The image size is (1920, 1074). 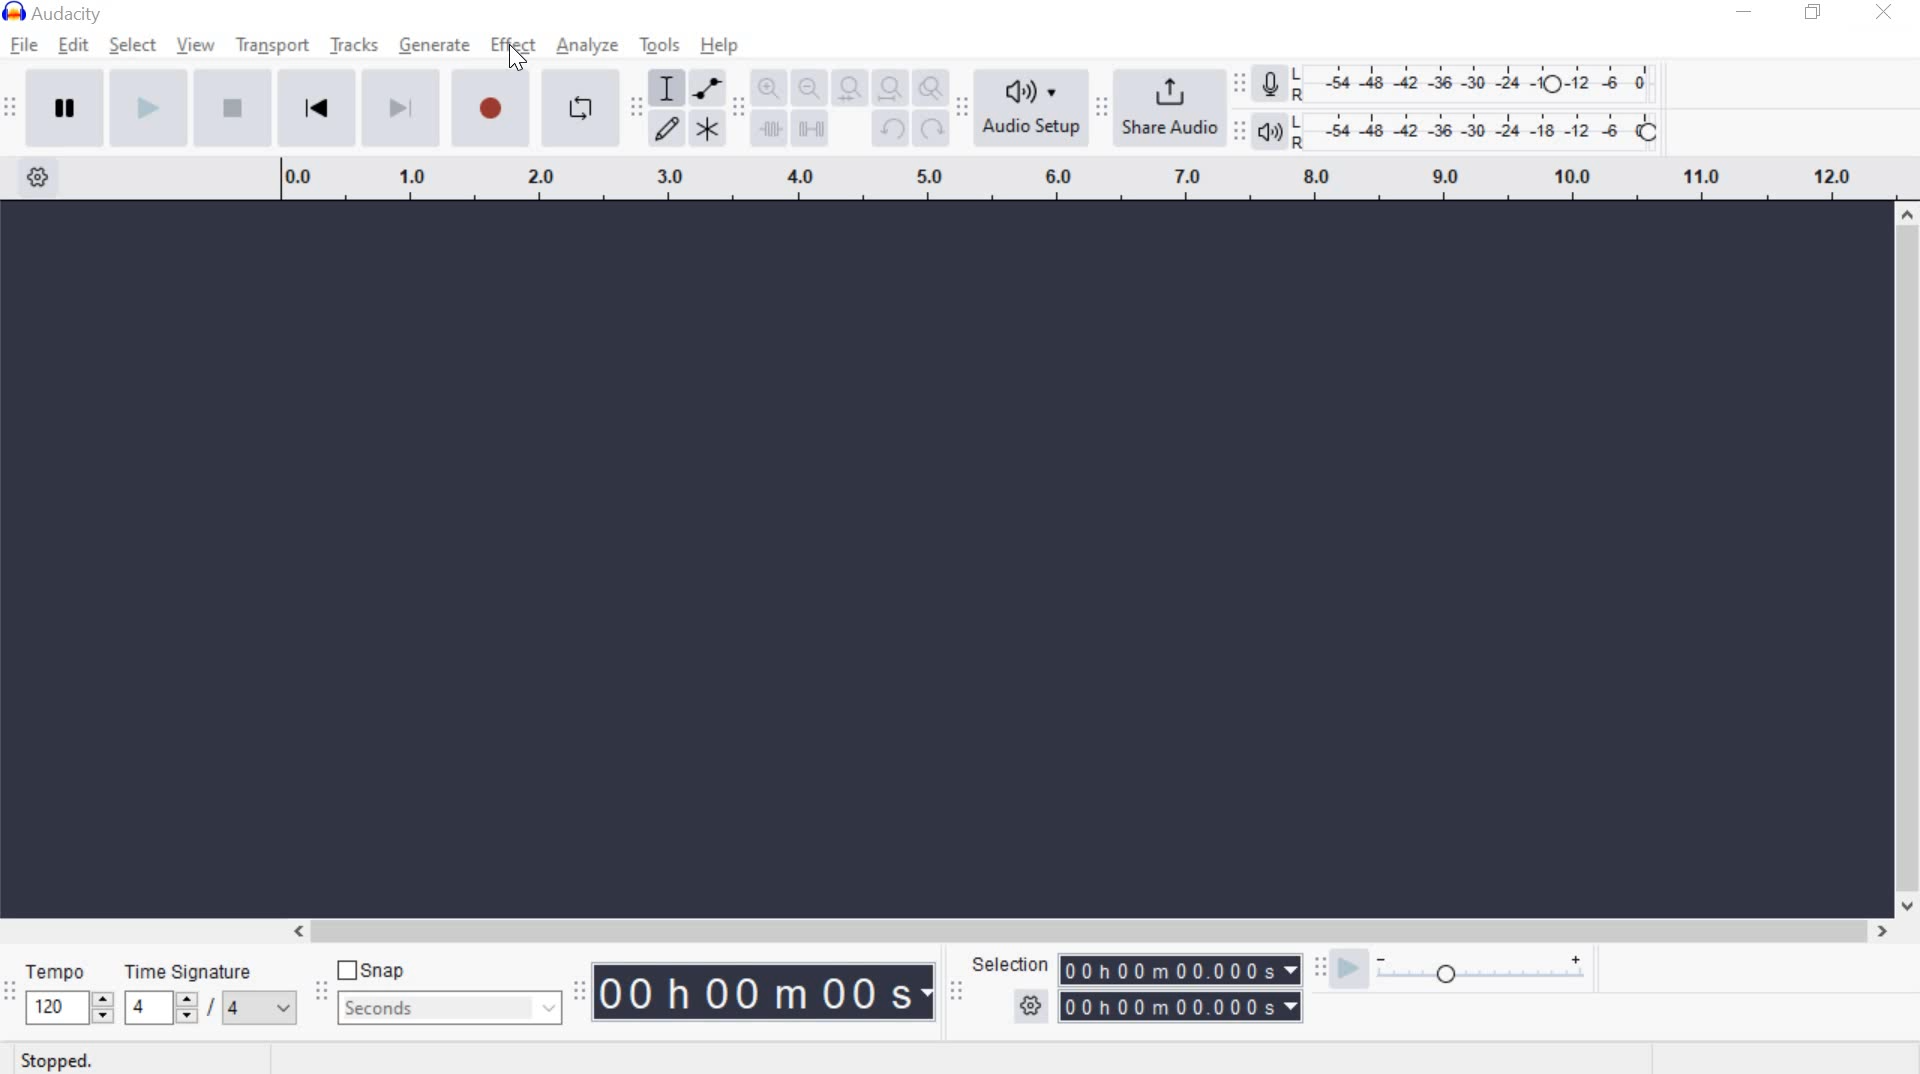 What do you see at coordinates (229, 111) in the screenshot?
I see `Stop` at bounding box center [229, 111].